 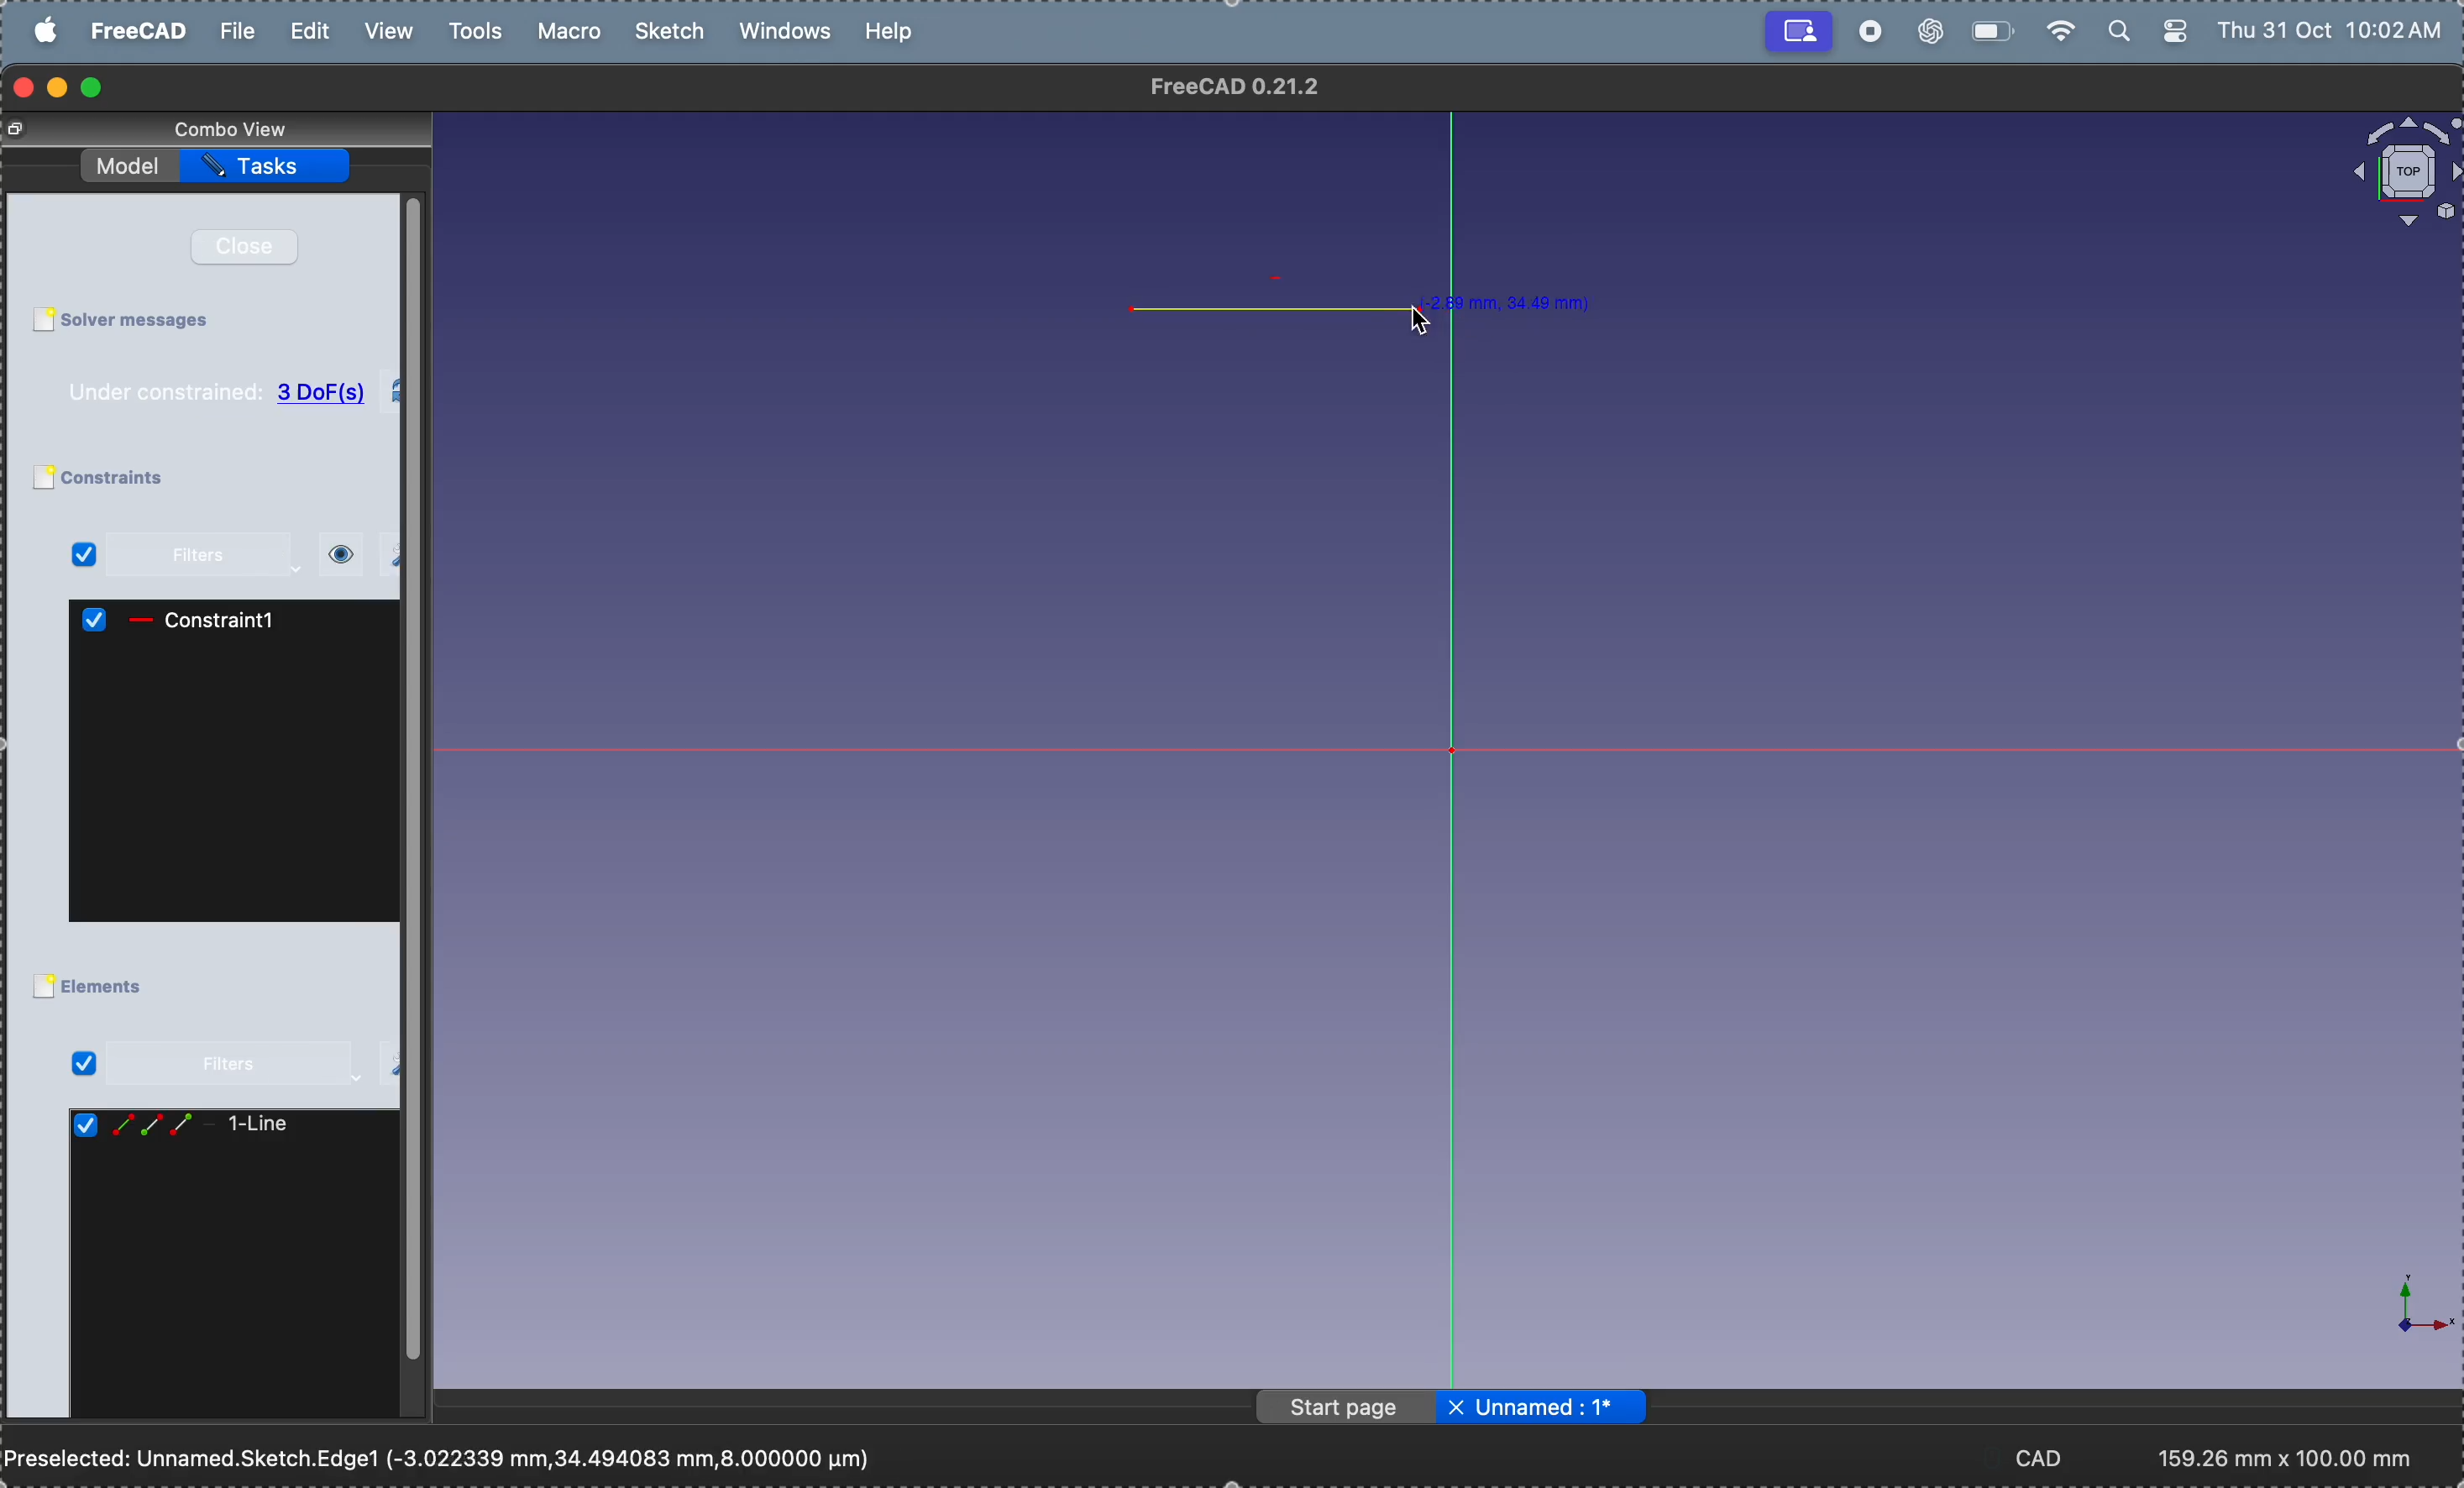 I want to click on minimize, so click(x=61, y=88).